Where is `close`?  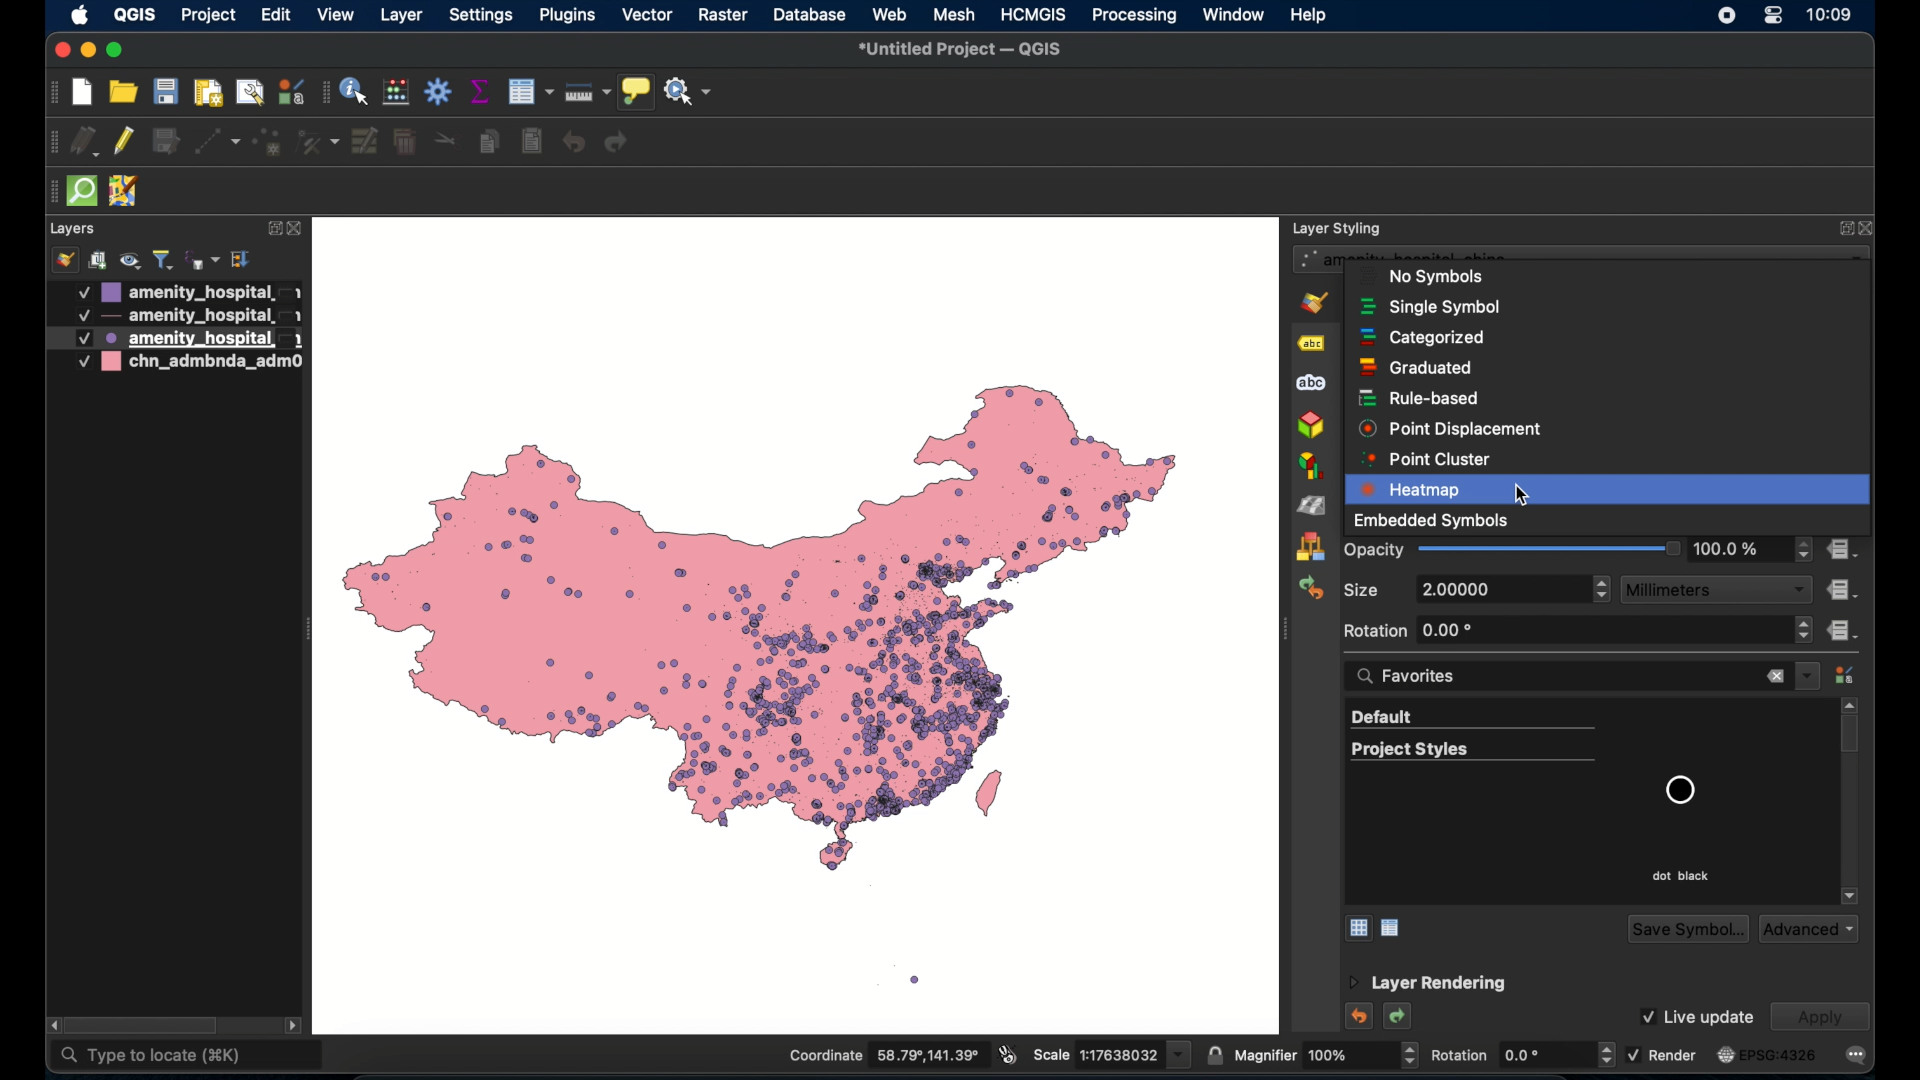
close is located at coordinates (297, 229).